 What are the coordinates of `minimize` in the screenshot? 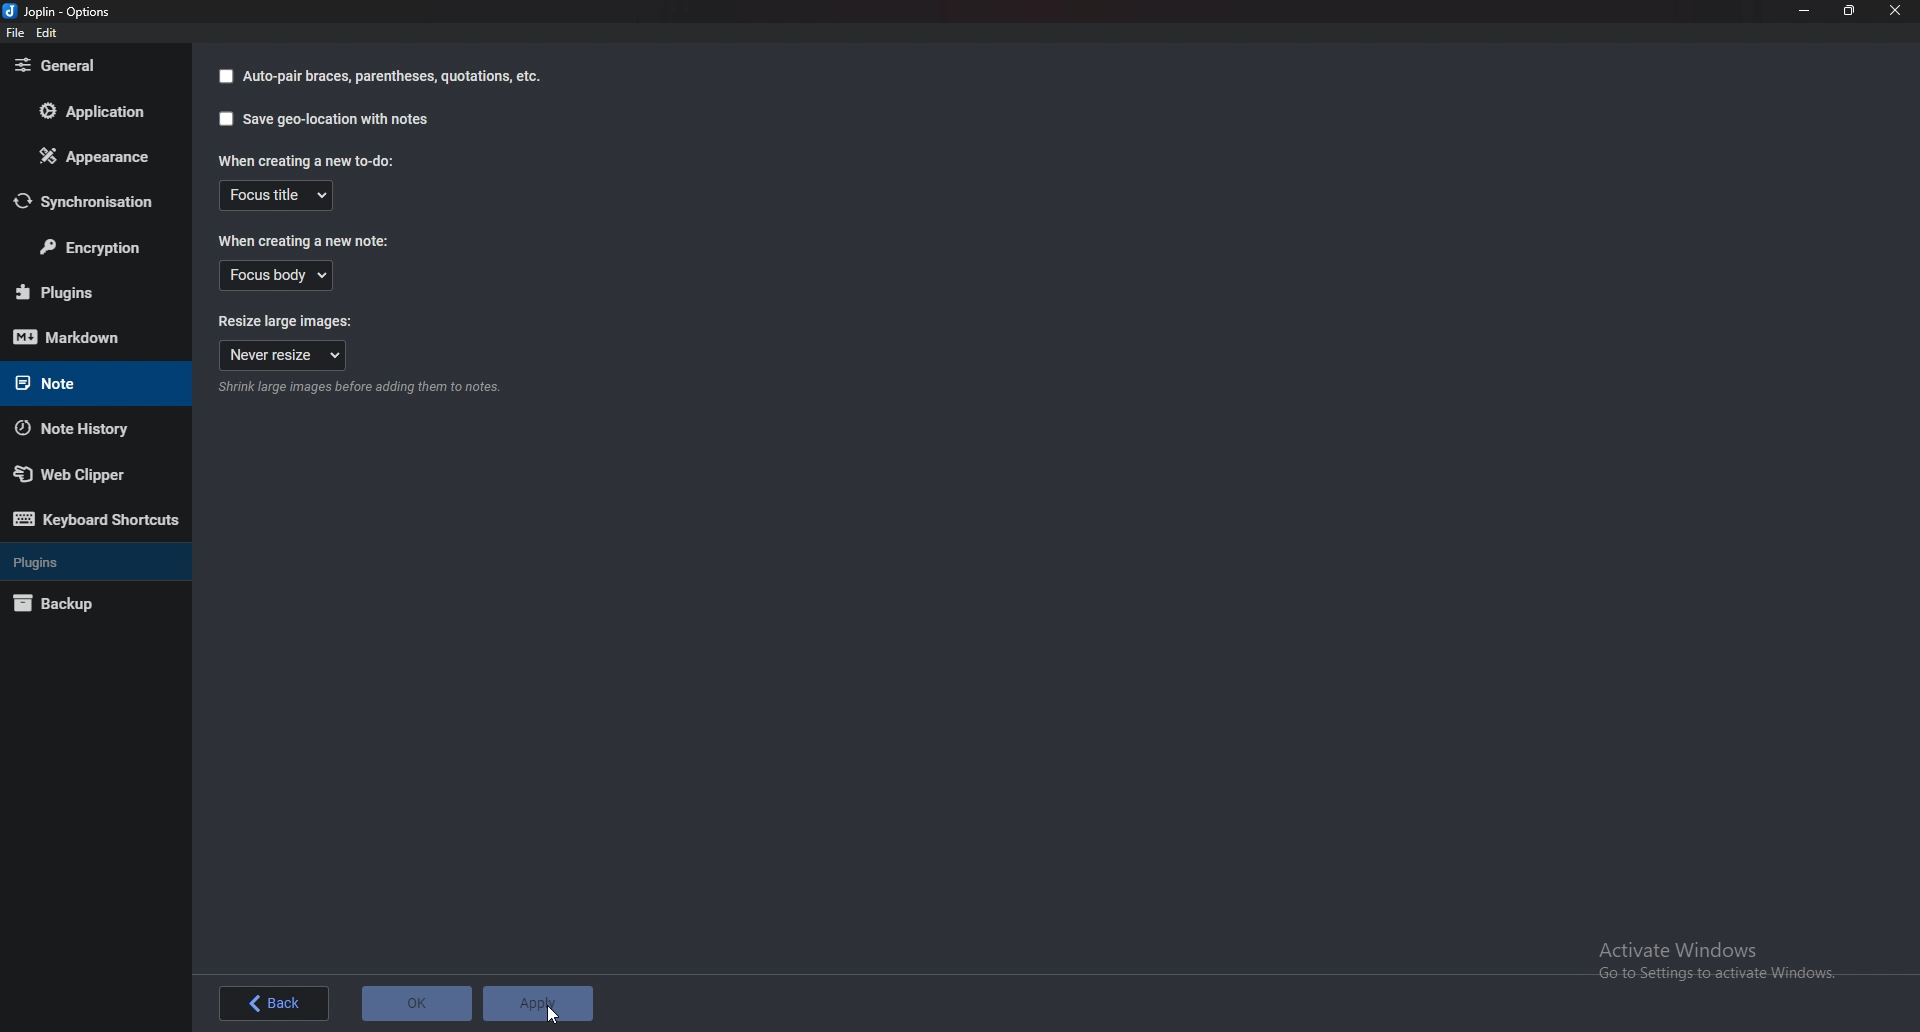 It's located at (1802, 11).